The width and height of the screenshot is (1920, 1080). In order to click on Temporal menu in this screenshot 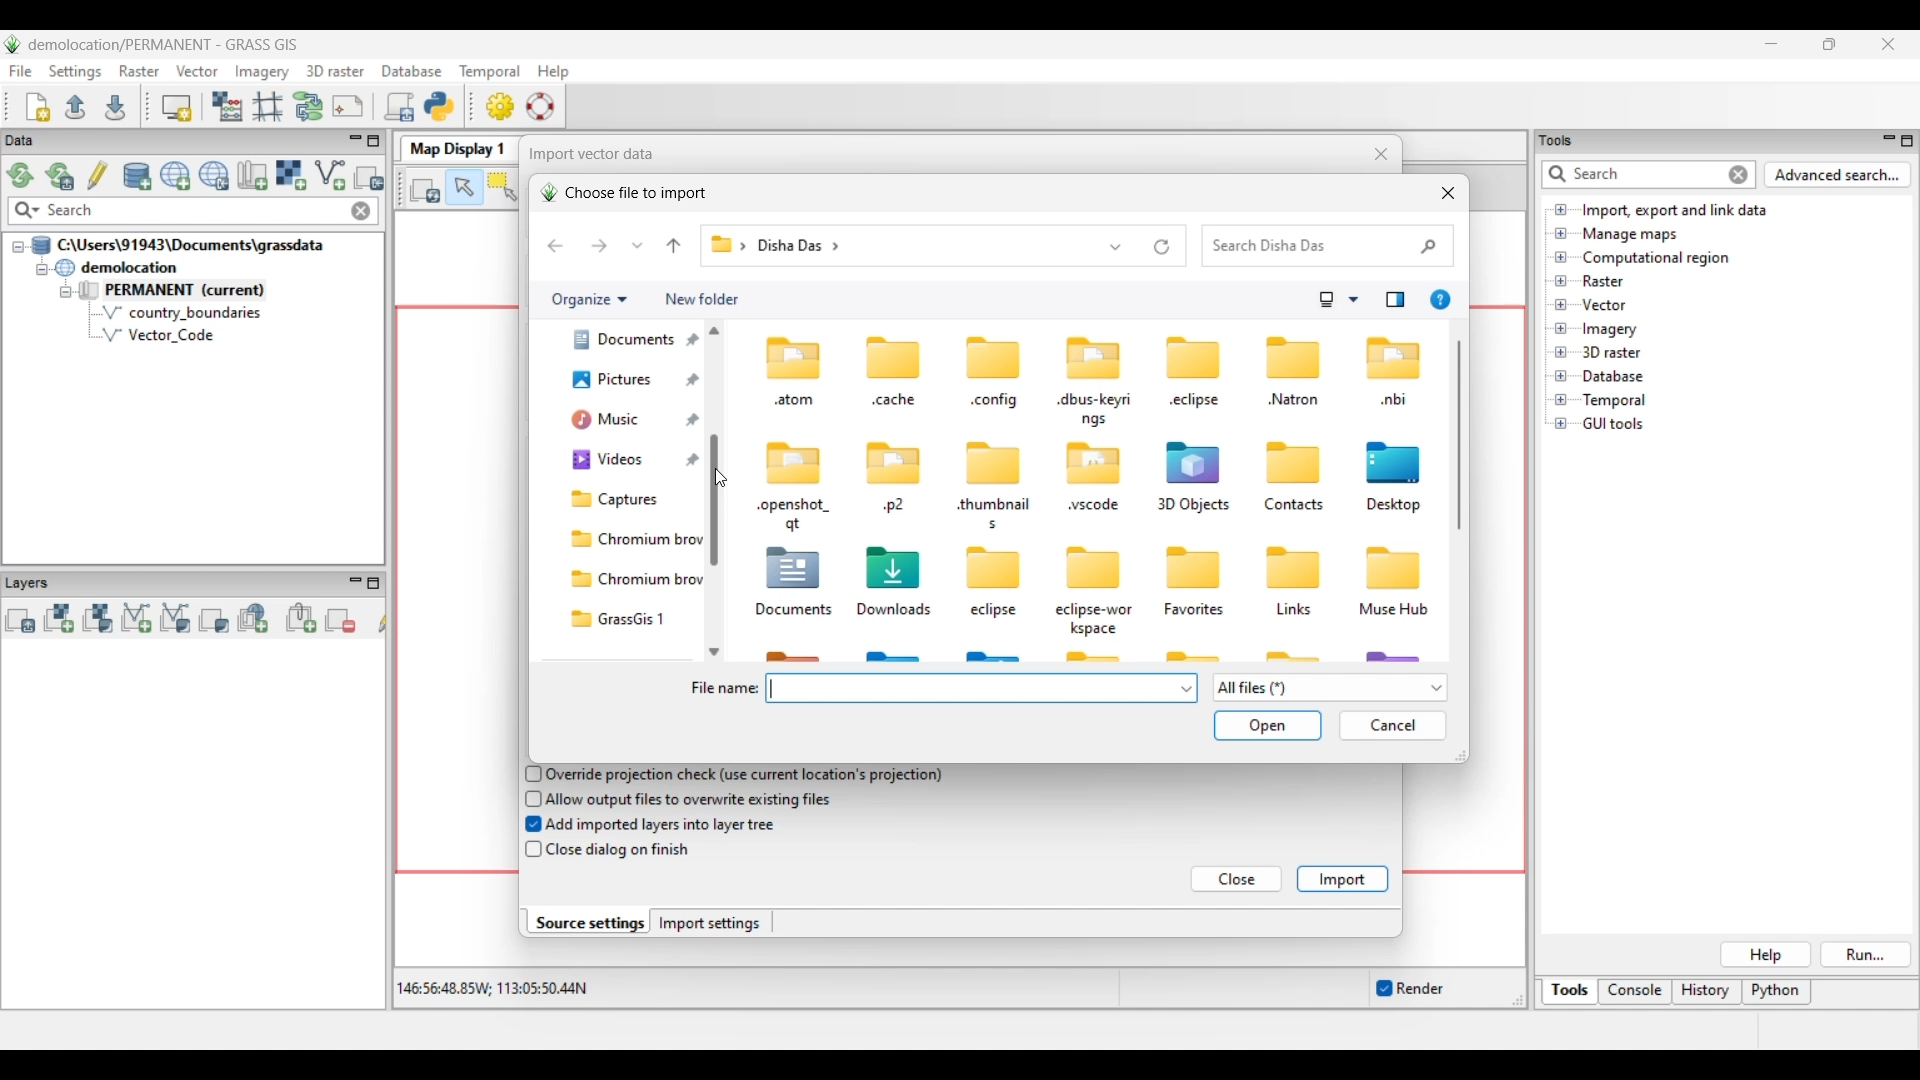, I will do `click(489, 72)`.